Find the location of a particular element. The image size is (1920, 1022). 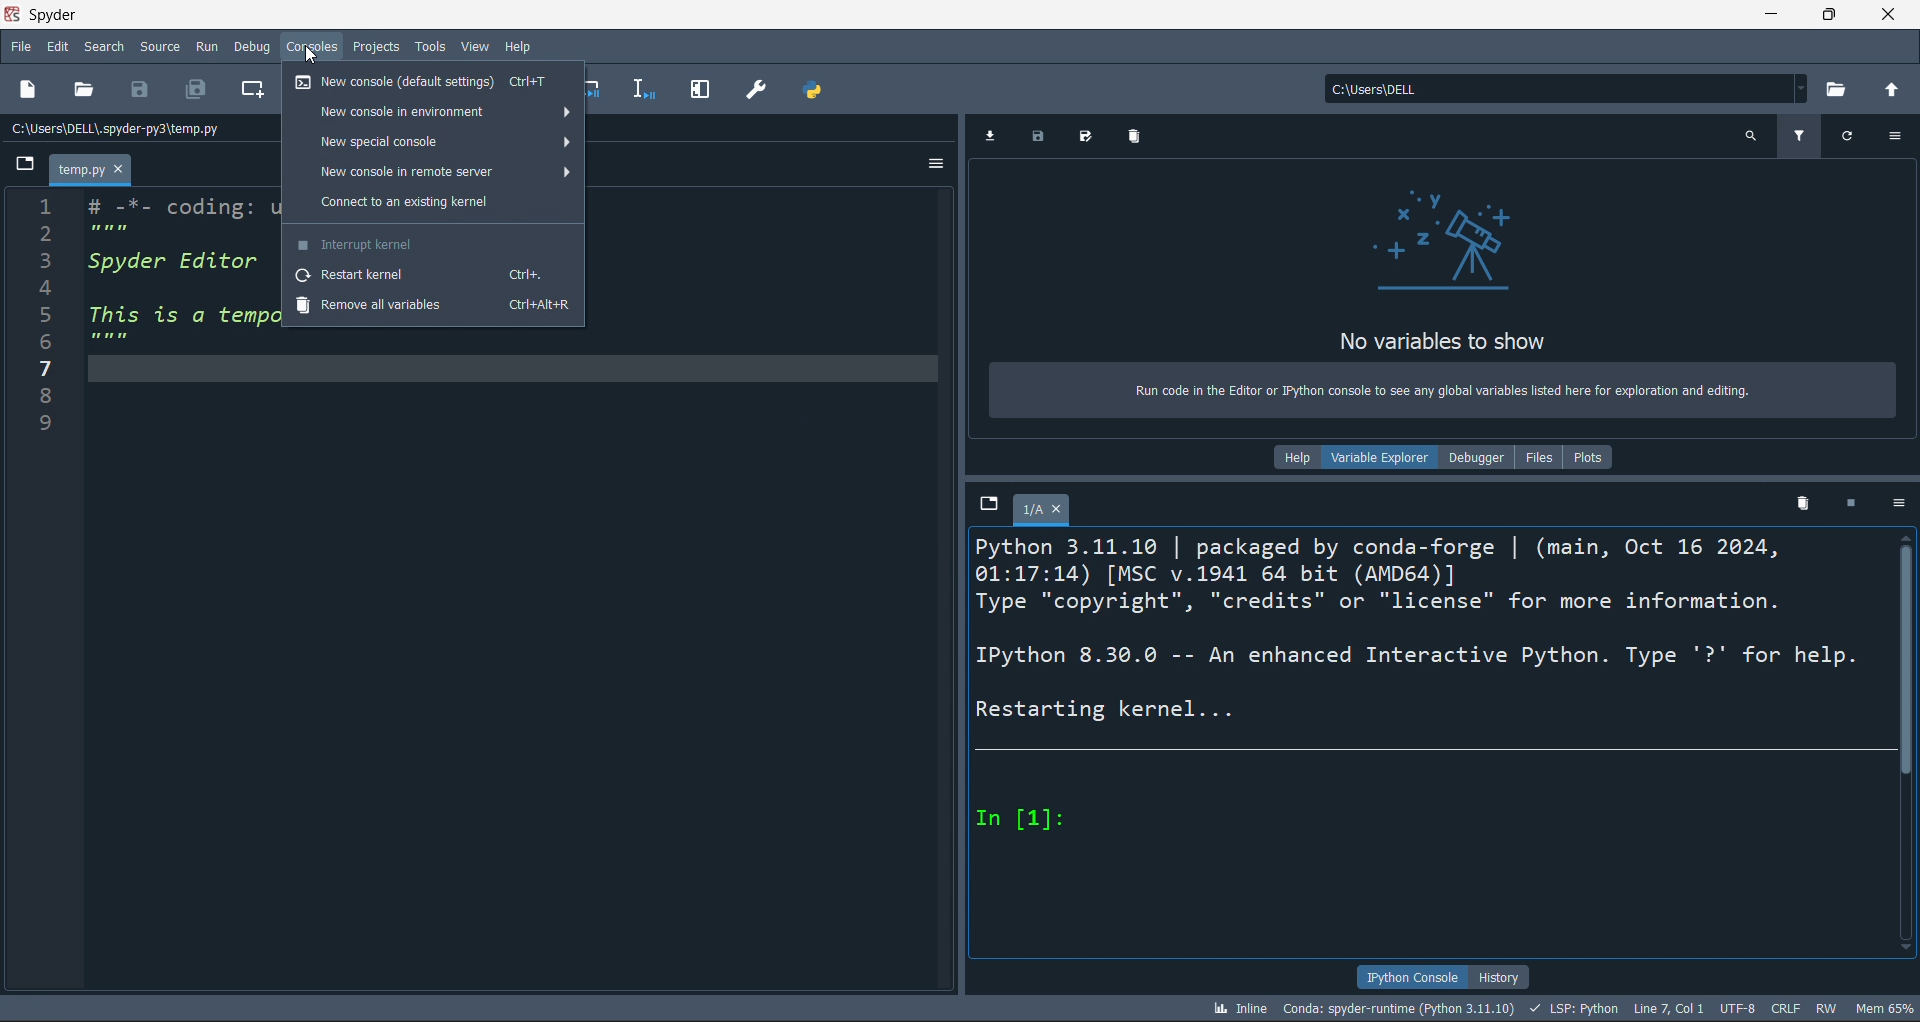

Python 3.11.10 | packaged by conda-forge | (main, Oct 16 2024,
01:17:14) [MSC v.1941 64 bit (AMD64)]

Type "copyright", "credits" or "license" for more information.
IPython 8.30.0 -- An enhanced Interactive Python. Type '?' for help.
Restarting kernel... is located at coordinates (1422, 632).